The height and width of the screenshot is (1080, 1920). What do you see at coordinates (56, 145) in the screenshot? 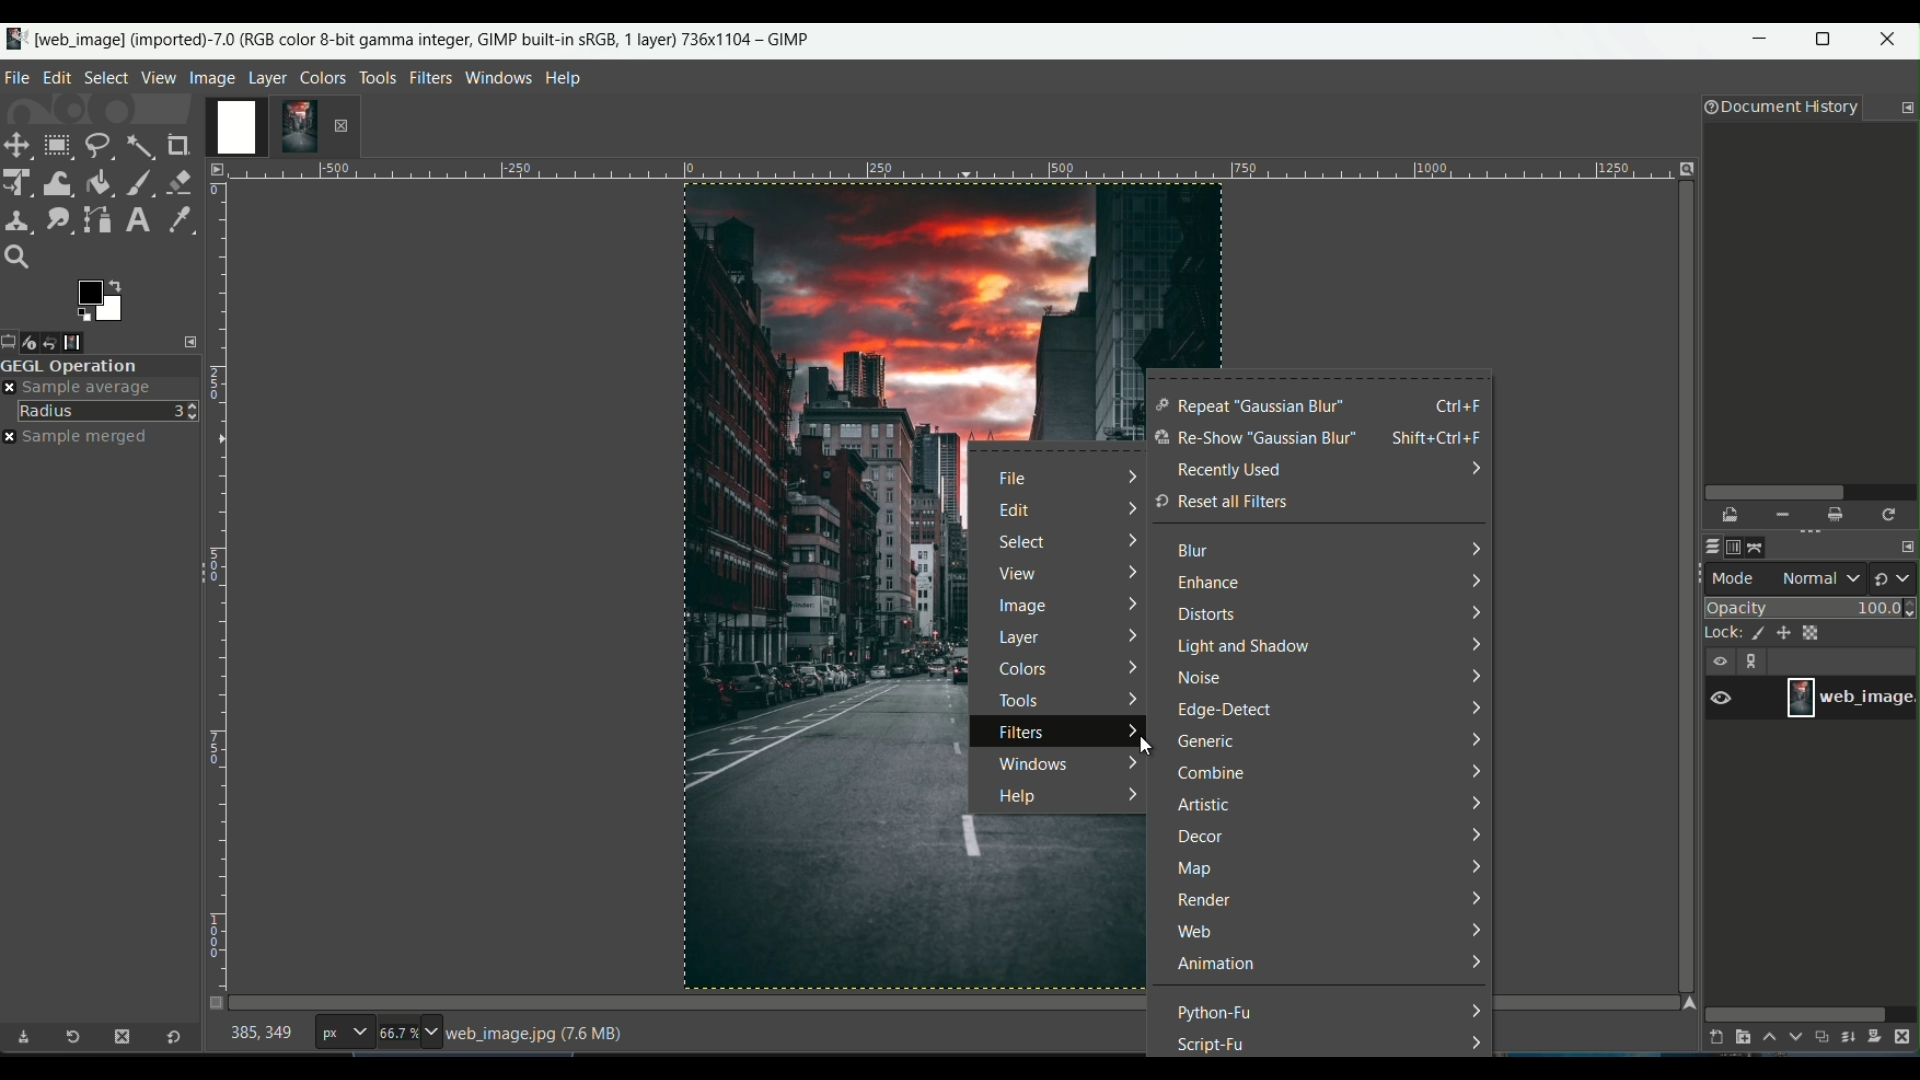
I see `rectangle select tool` at bounding box center [56, 145].